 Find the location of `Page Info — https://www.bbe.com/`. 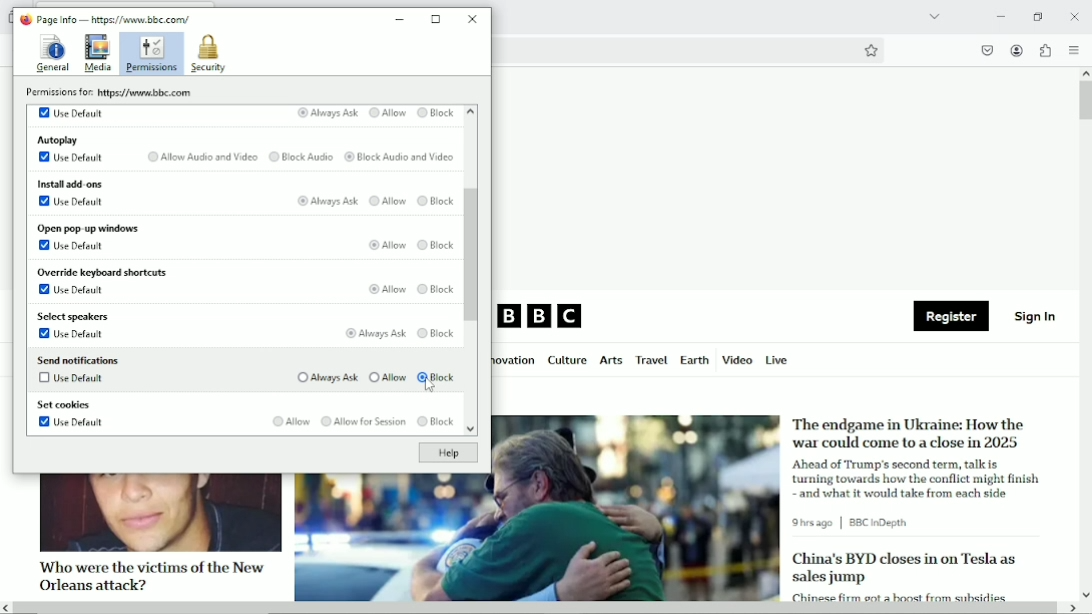

Page Info — https://www.bbe.com/ is located at coordinates (114, 19).